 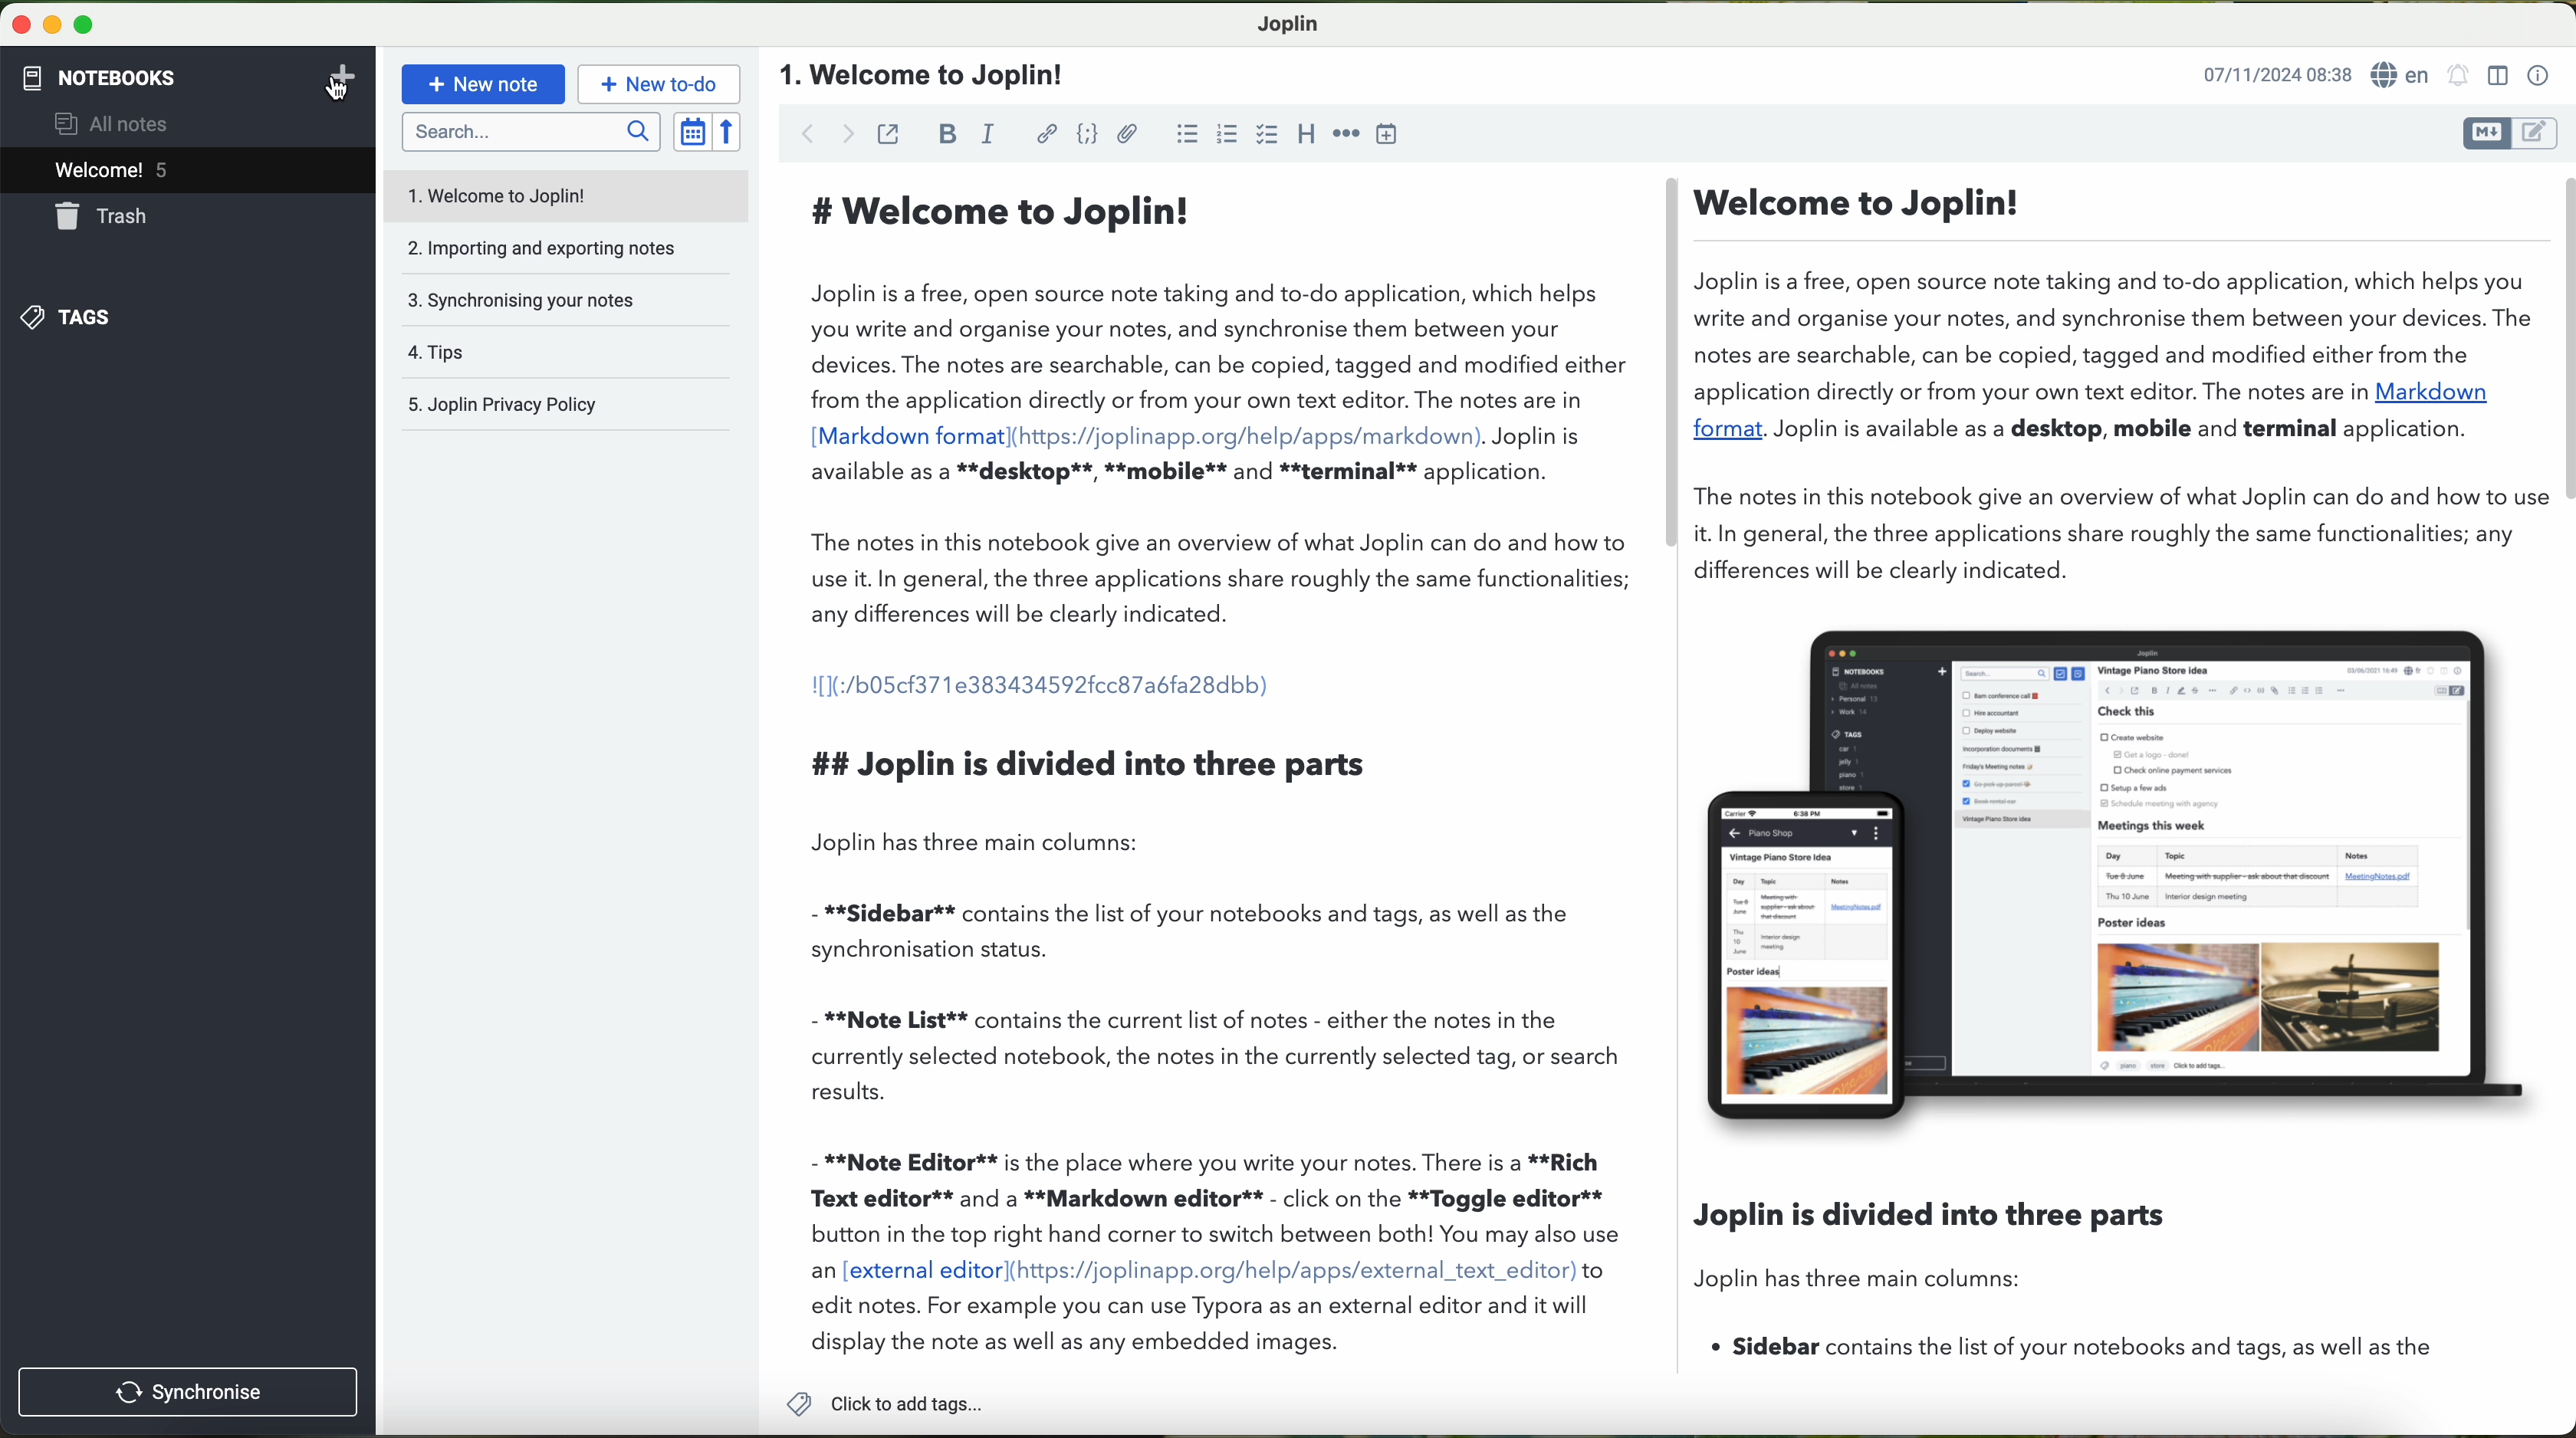 I want to click on Joplin privacy policy, so click(x=507, y=403).